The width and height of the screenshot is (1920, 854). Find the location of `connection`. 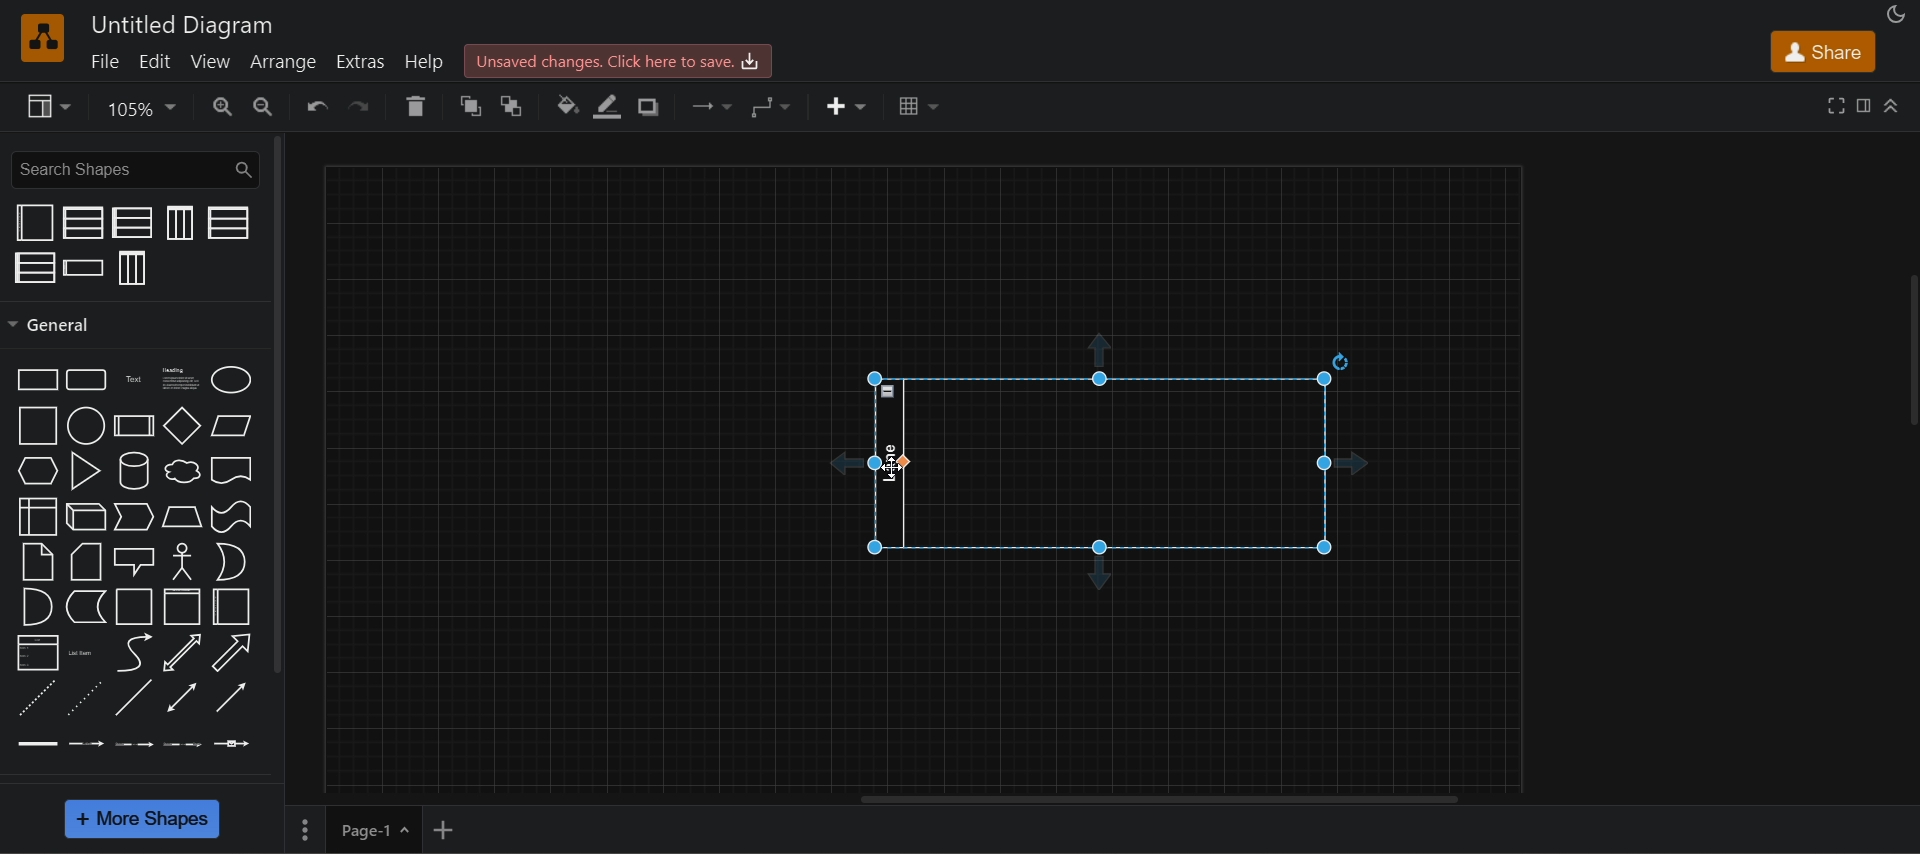

connection is located at coordinates (715, 106).